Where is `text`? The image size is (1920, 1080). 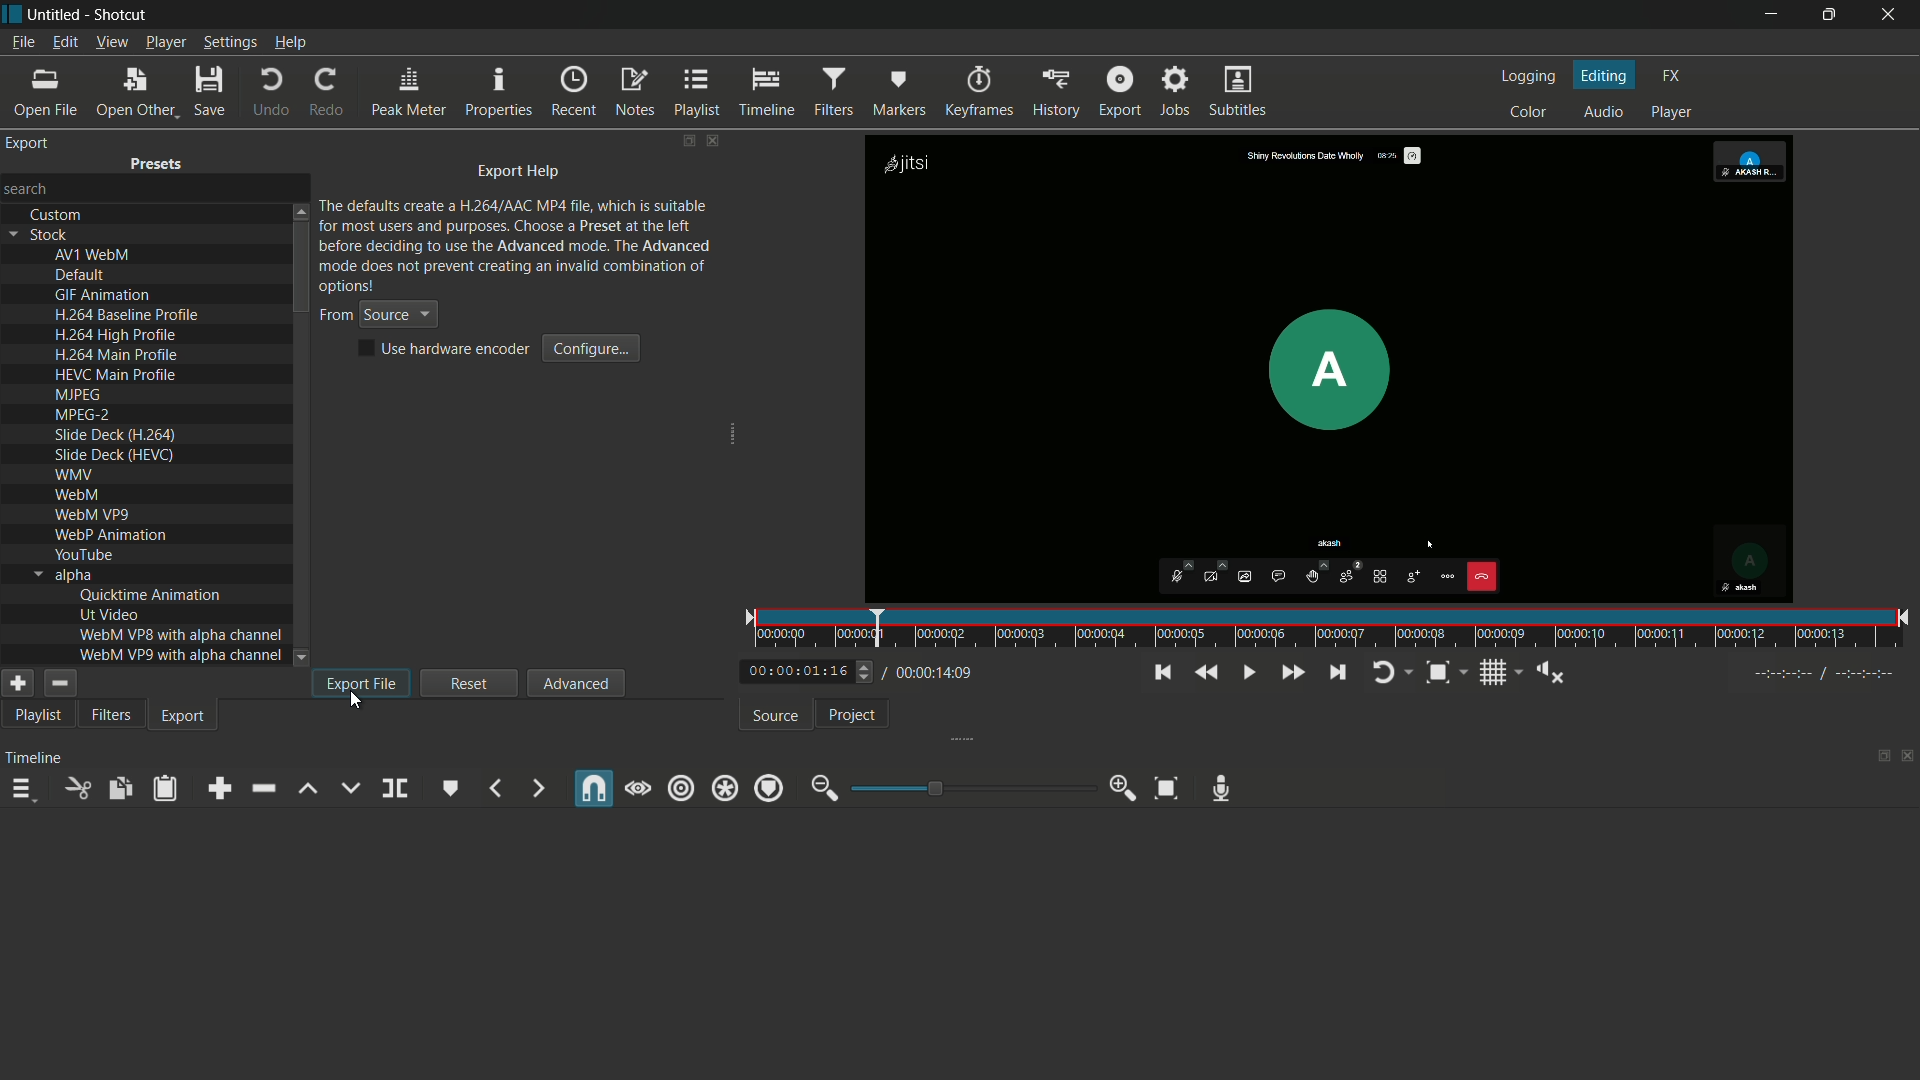
text is located at coordinates (117, 335).